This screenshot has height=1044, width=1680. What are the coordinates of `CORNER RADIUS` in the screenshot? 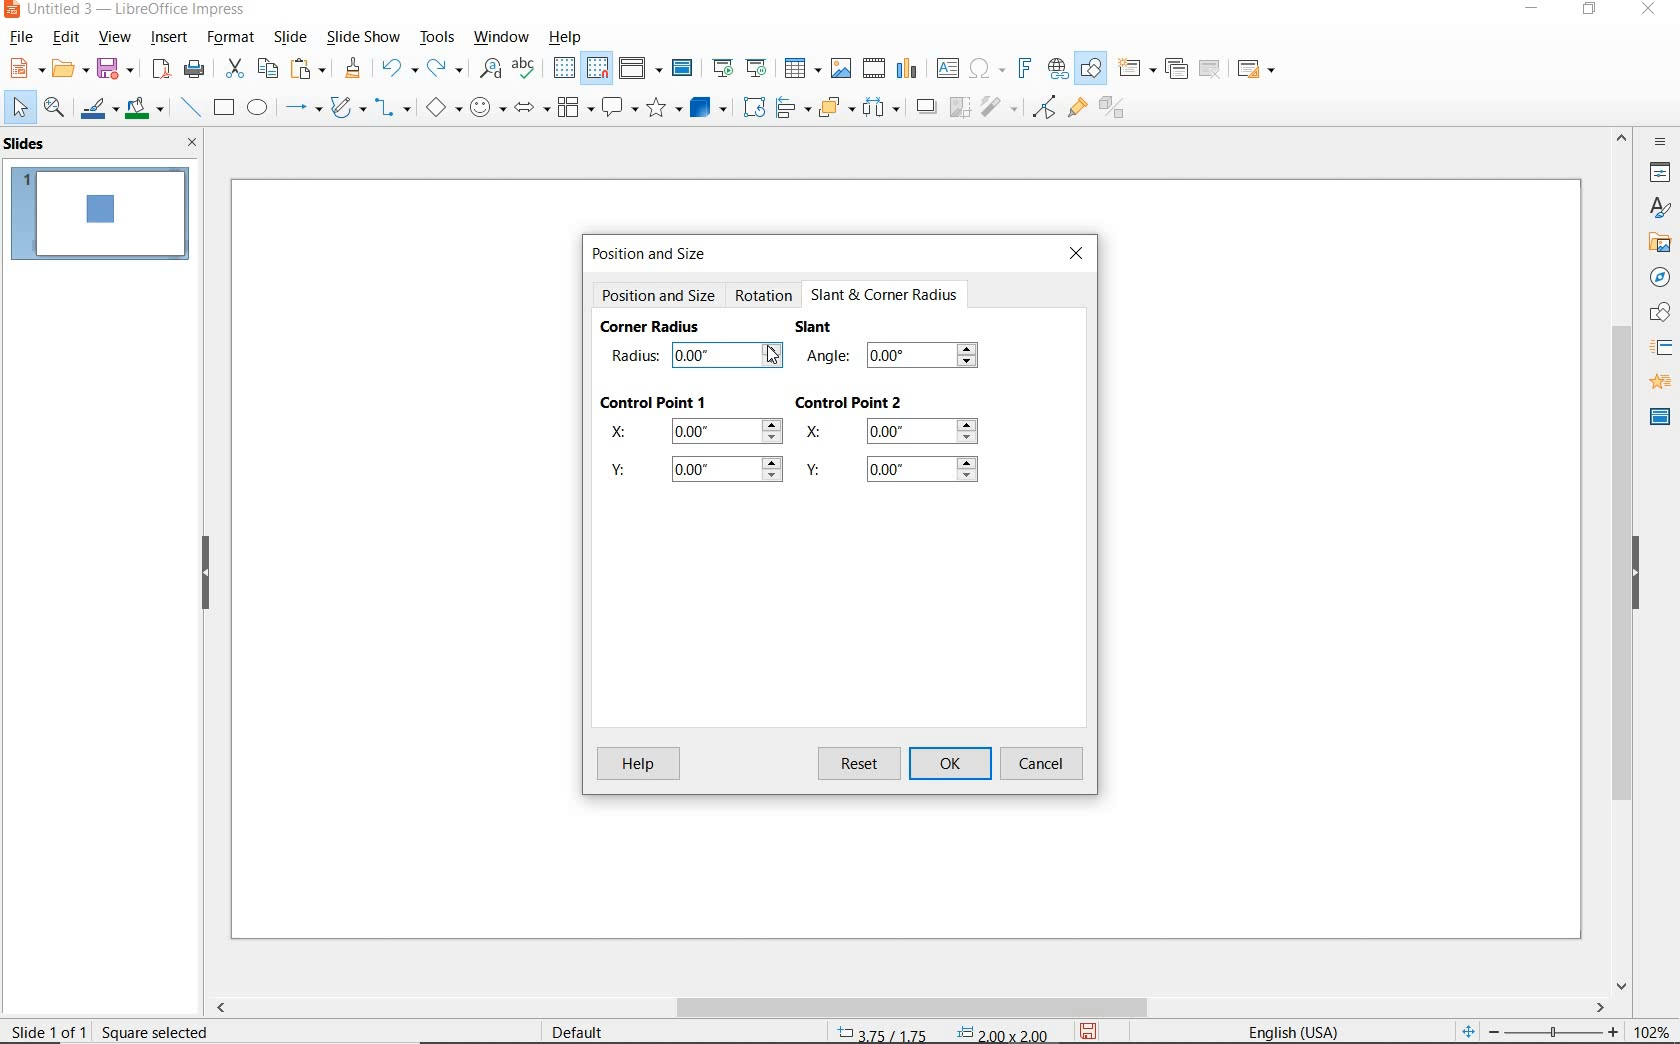 It's located at (652, 328).